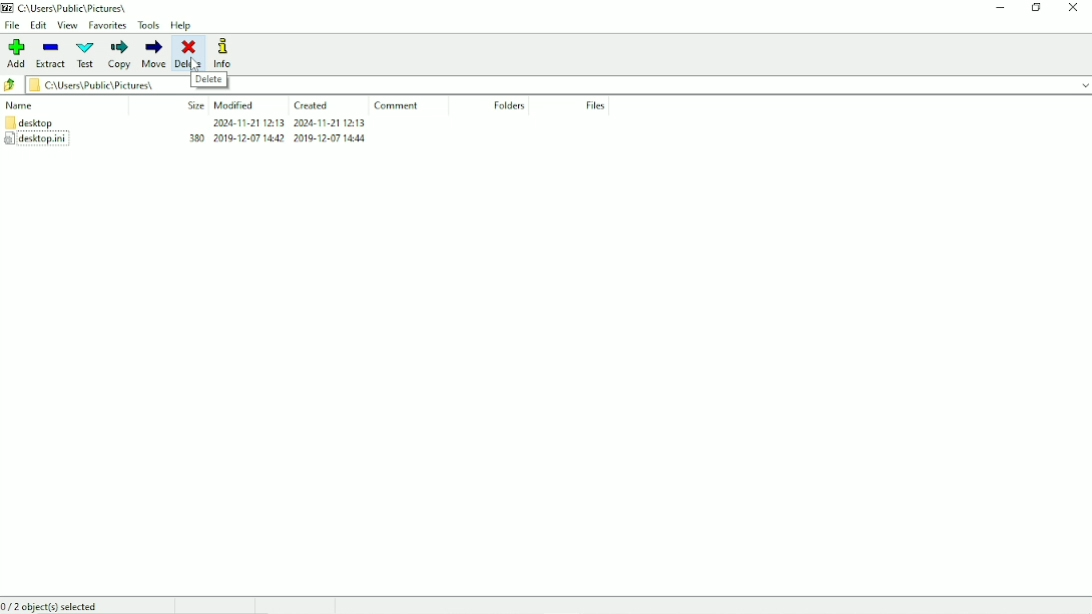 The height and width of the screenshot is (614, 1092). I want to click on Delete, so click(188, 53).